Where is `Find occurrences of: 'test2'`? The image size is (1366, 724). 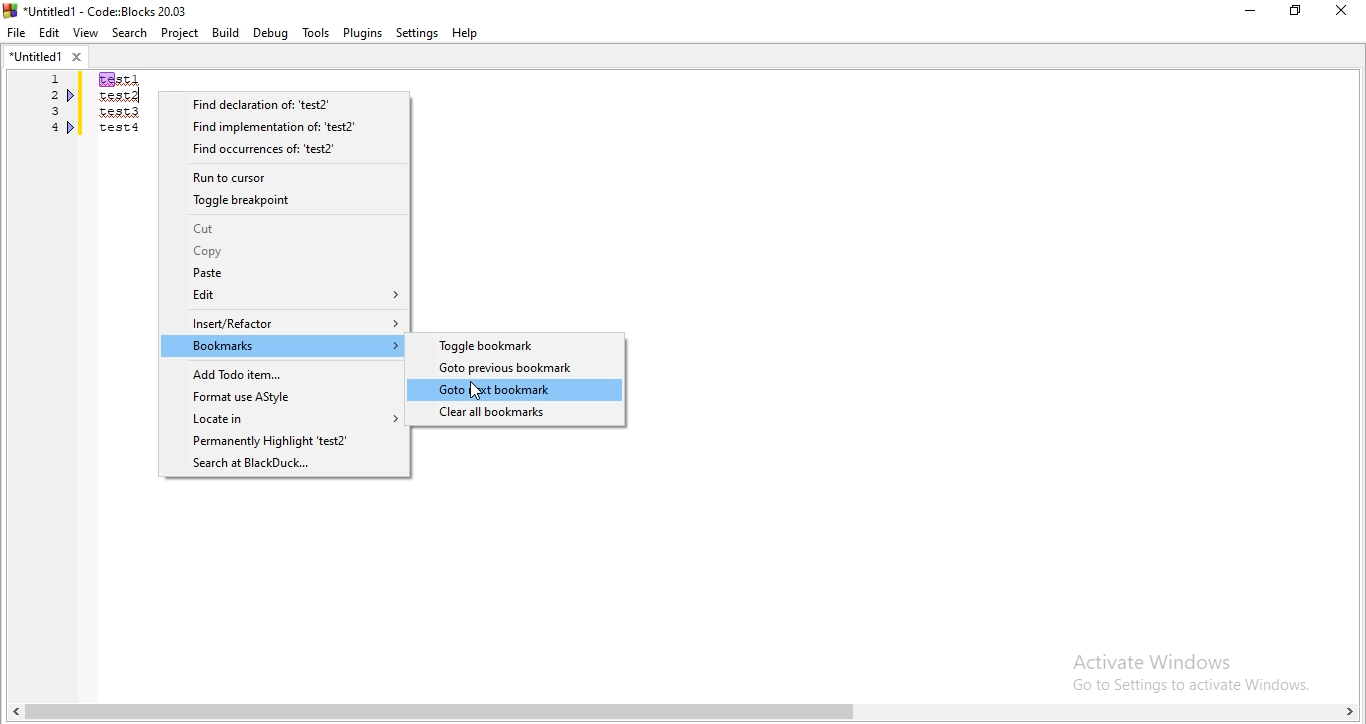
Find occurrences of: 'test2' is located at coordinates (286, 151).